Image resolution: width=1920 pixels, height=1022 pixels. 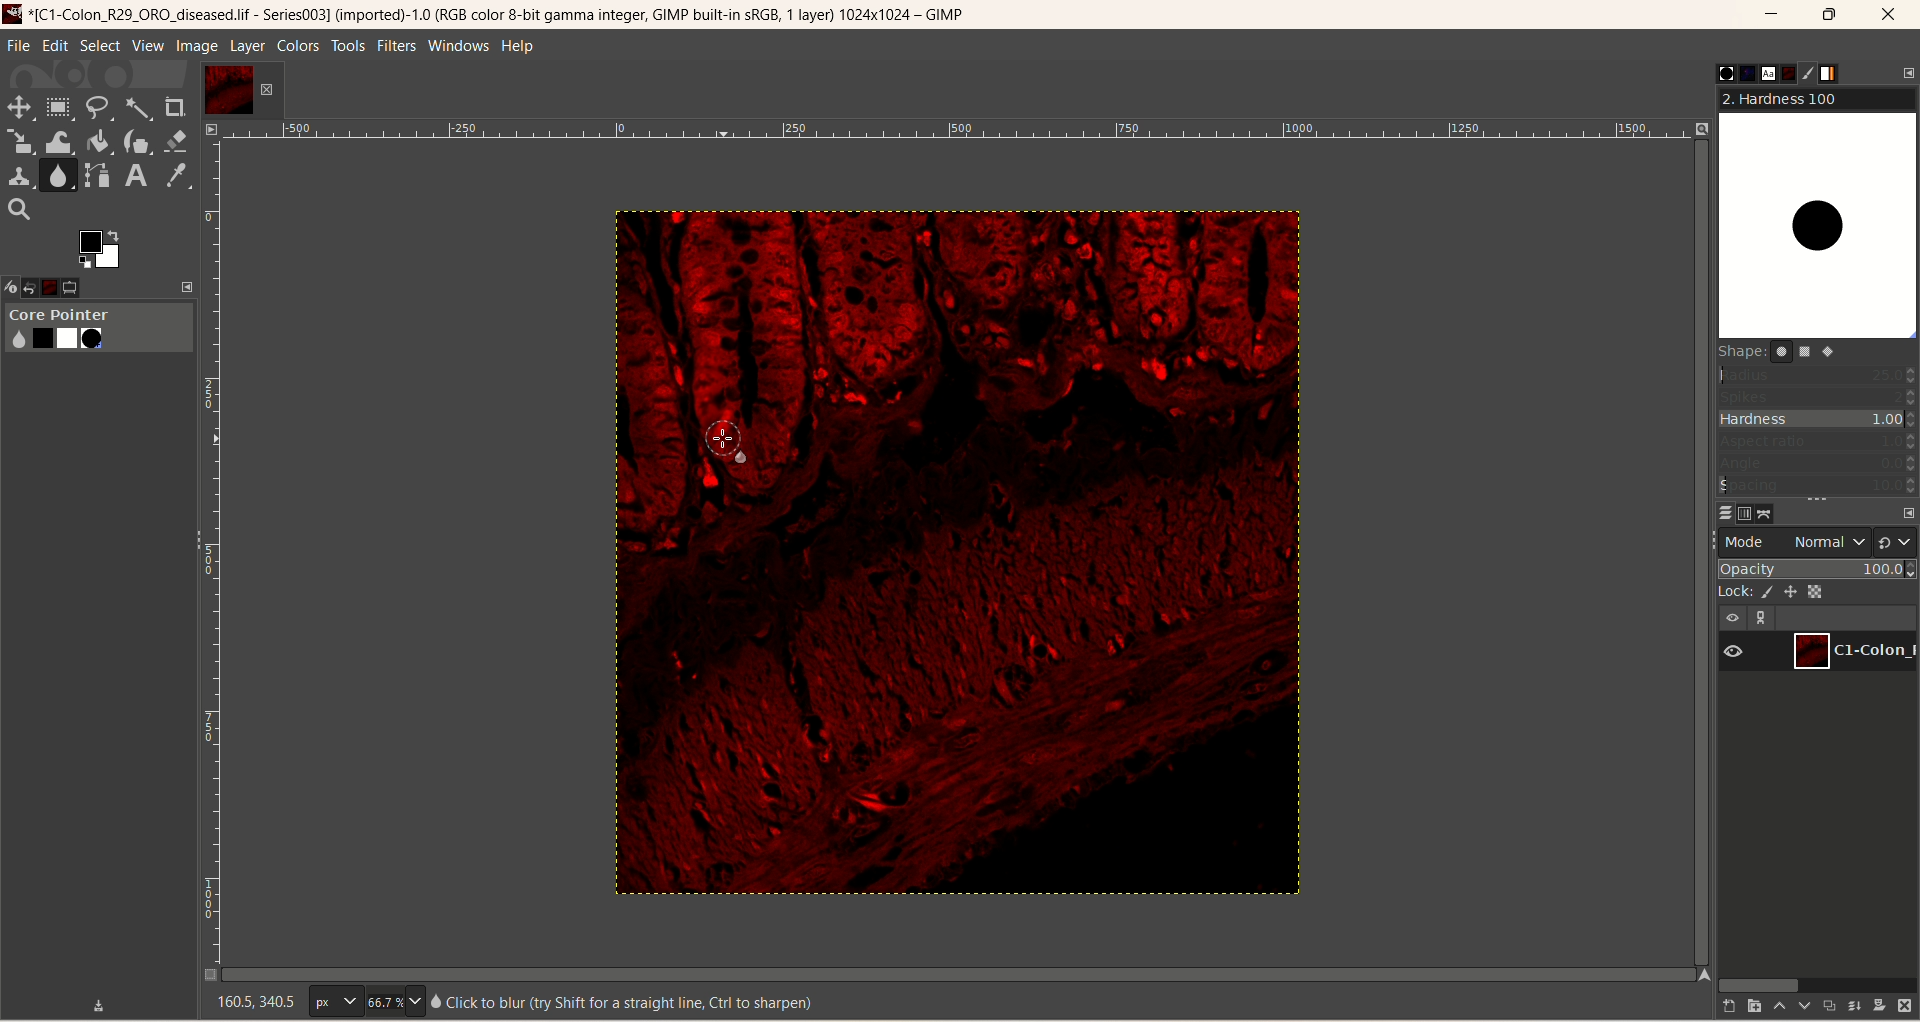 What do you see at coordinates (100, 46) in the screenshot?
I see `select` at bounding box center [100, 46].